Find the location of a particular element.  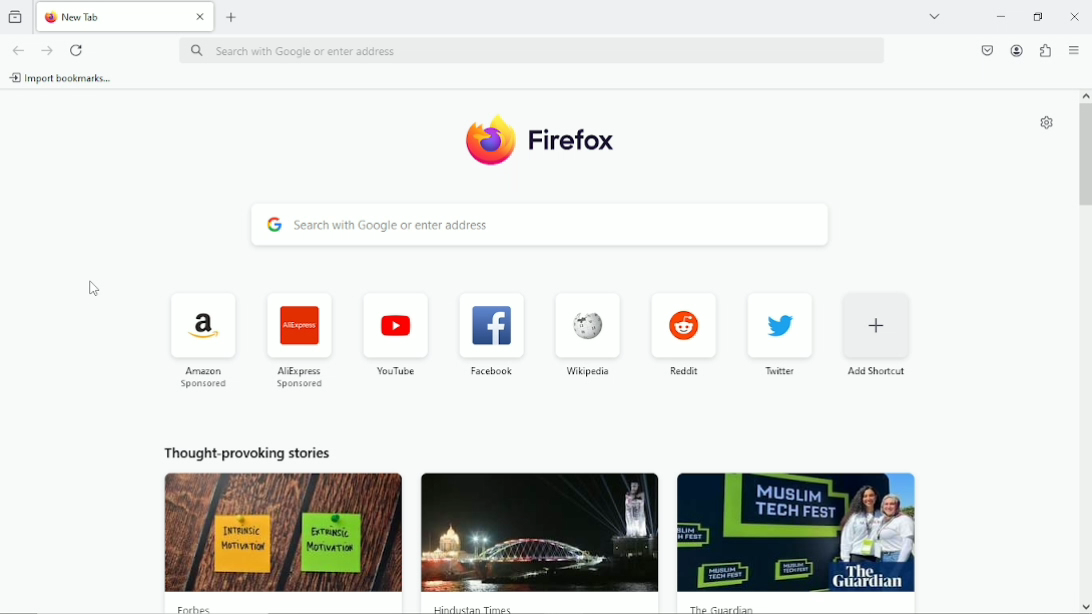

AliExpress Sponsored is located at coordinates (296, 338).